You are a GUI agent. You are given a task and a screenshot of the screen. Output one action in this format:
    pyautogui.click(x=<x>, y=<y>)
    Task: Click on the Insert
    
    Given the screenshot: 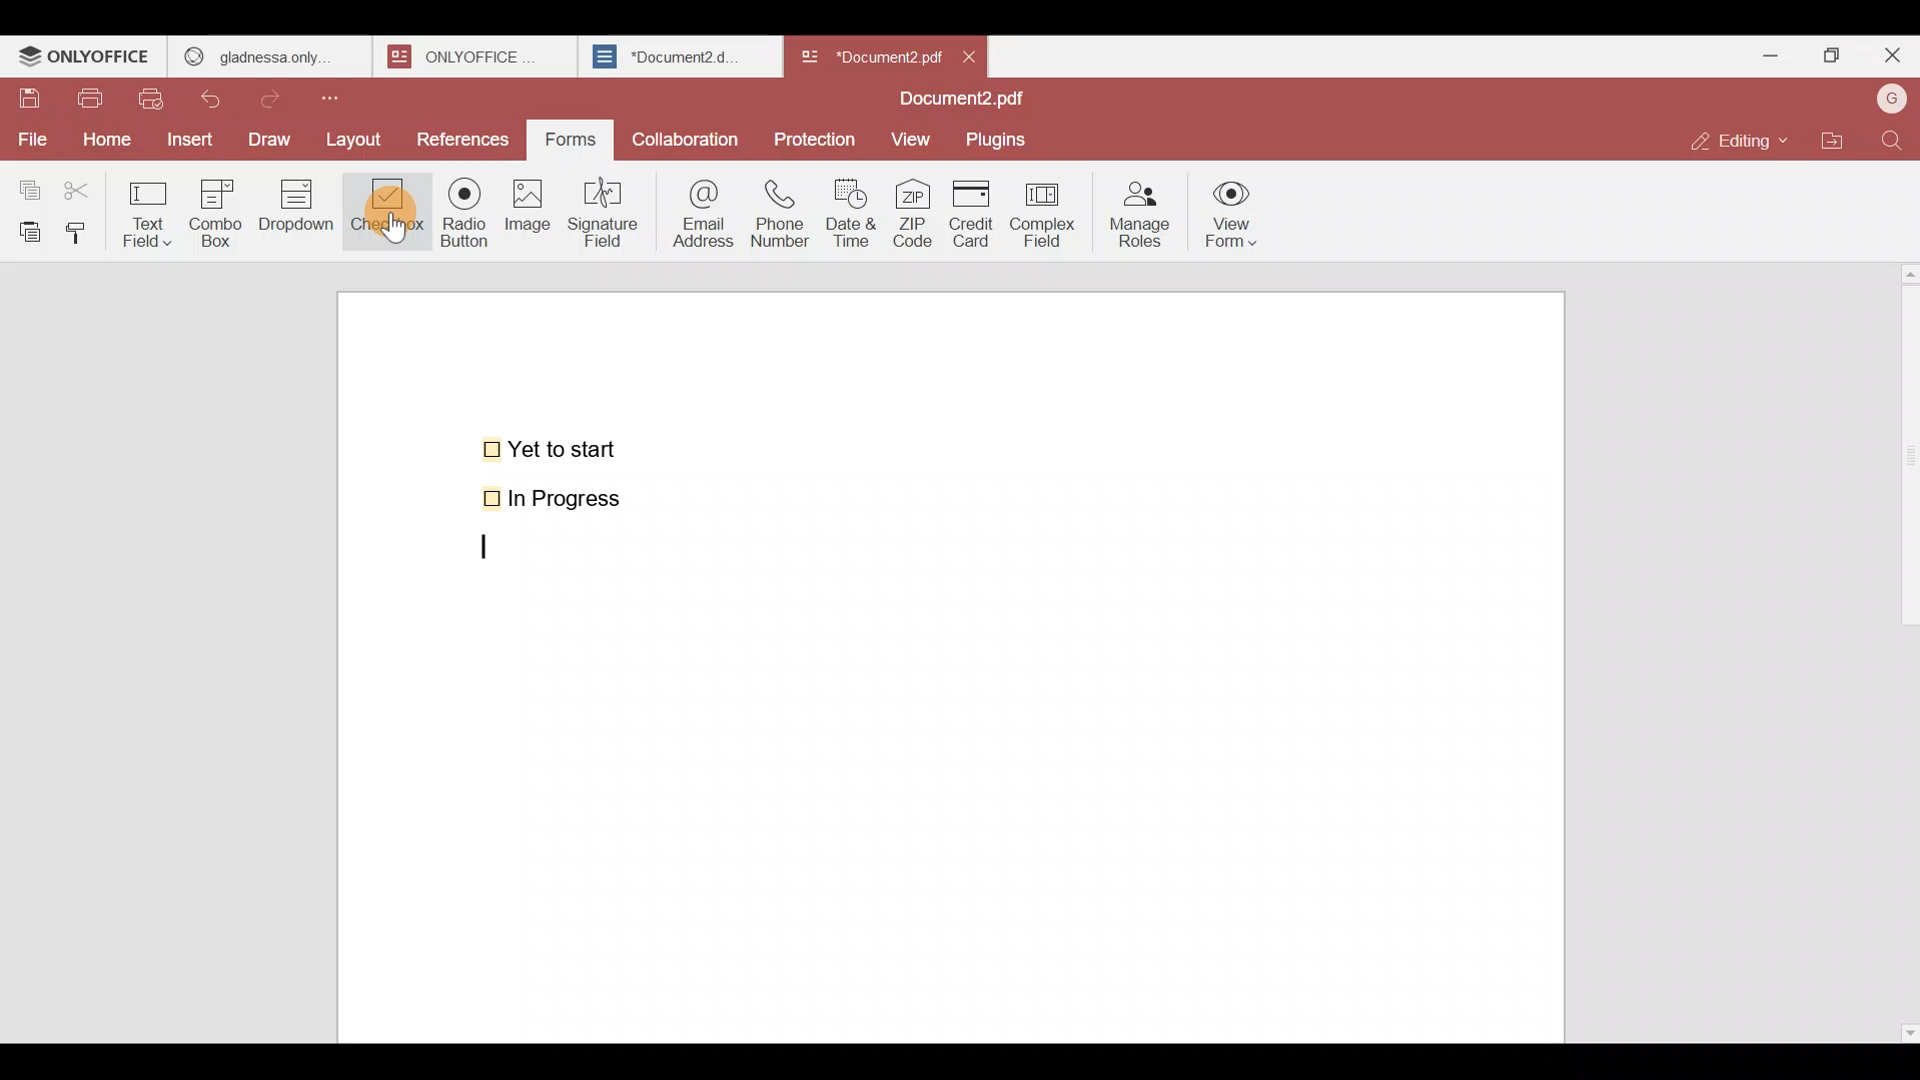 What is the action you would take?
    pyautogui.click(x=187, y=138)
    